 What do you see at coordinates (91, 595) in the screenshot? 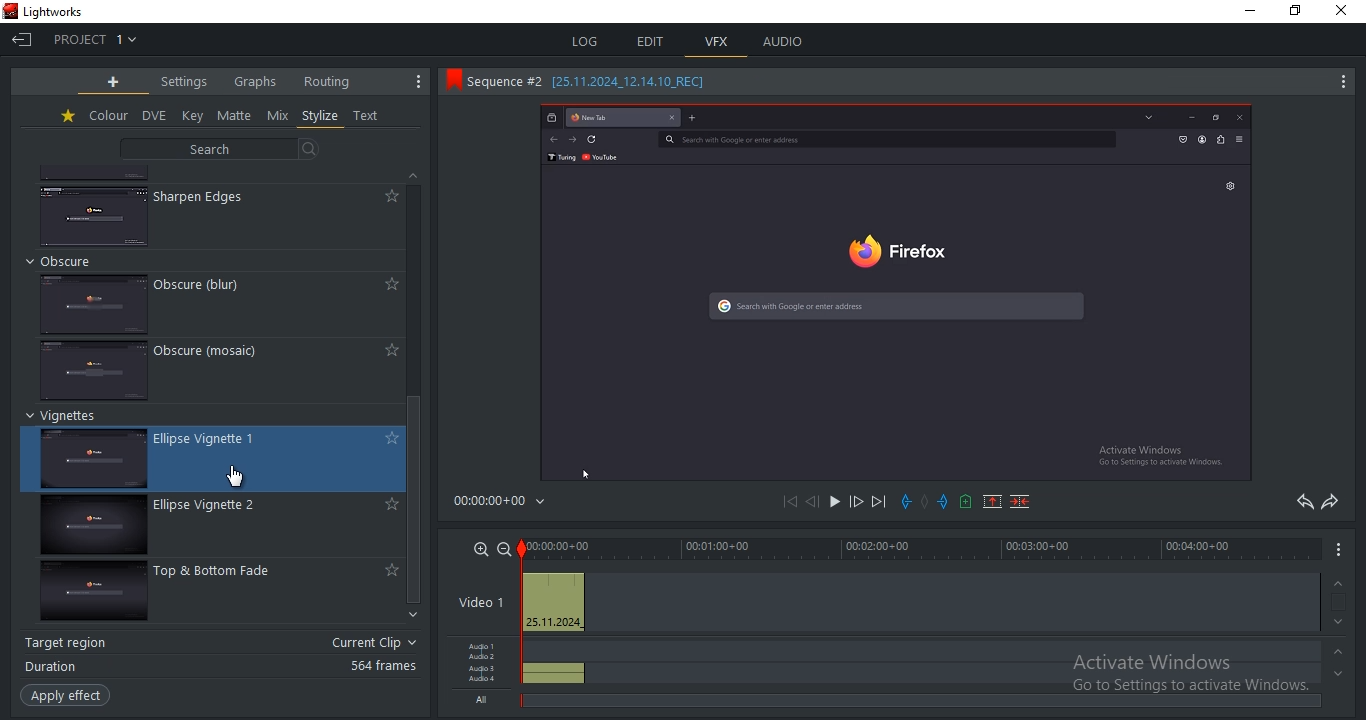
I see `top & bottom fade` at bounding box center [91, 595].